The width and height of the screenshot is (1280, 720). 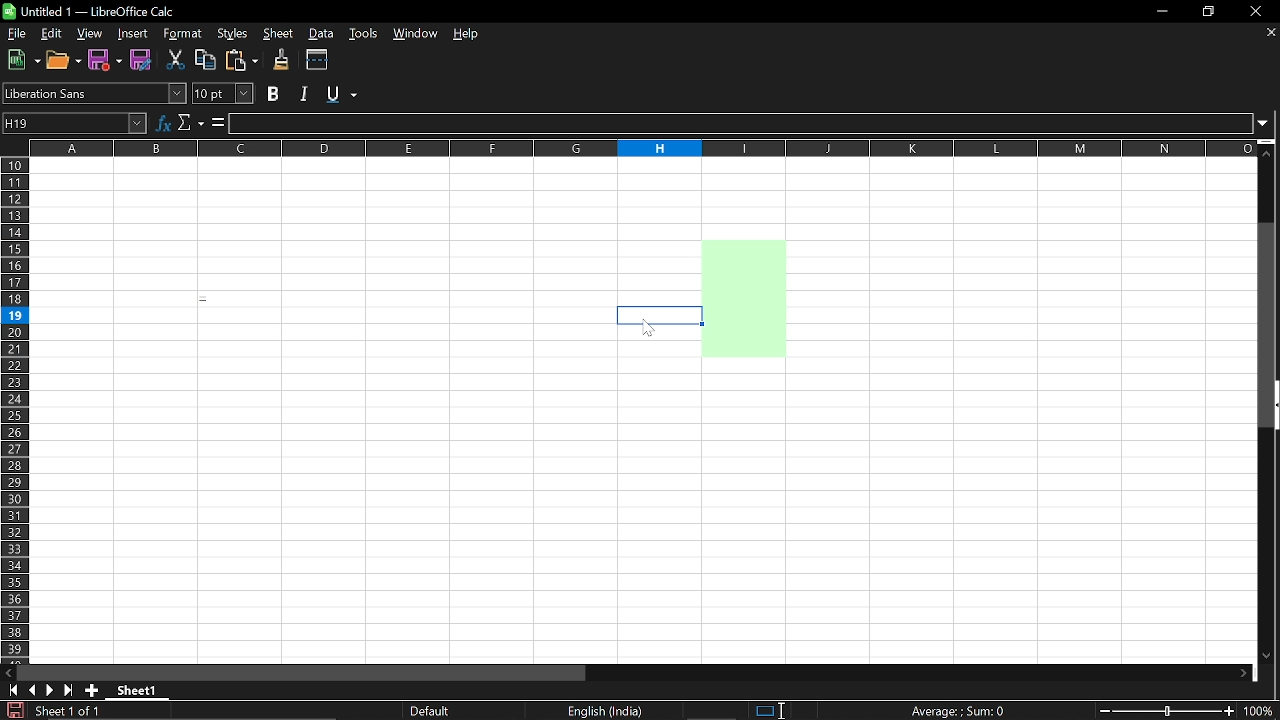 What do you see at coordinates (762, 709) in the screenshot?
I see `Standard selection` at bounding box center [762, 709].